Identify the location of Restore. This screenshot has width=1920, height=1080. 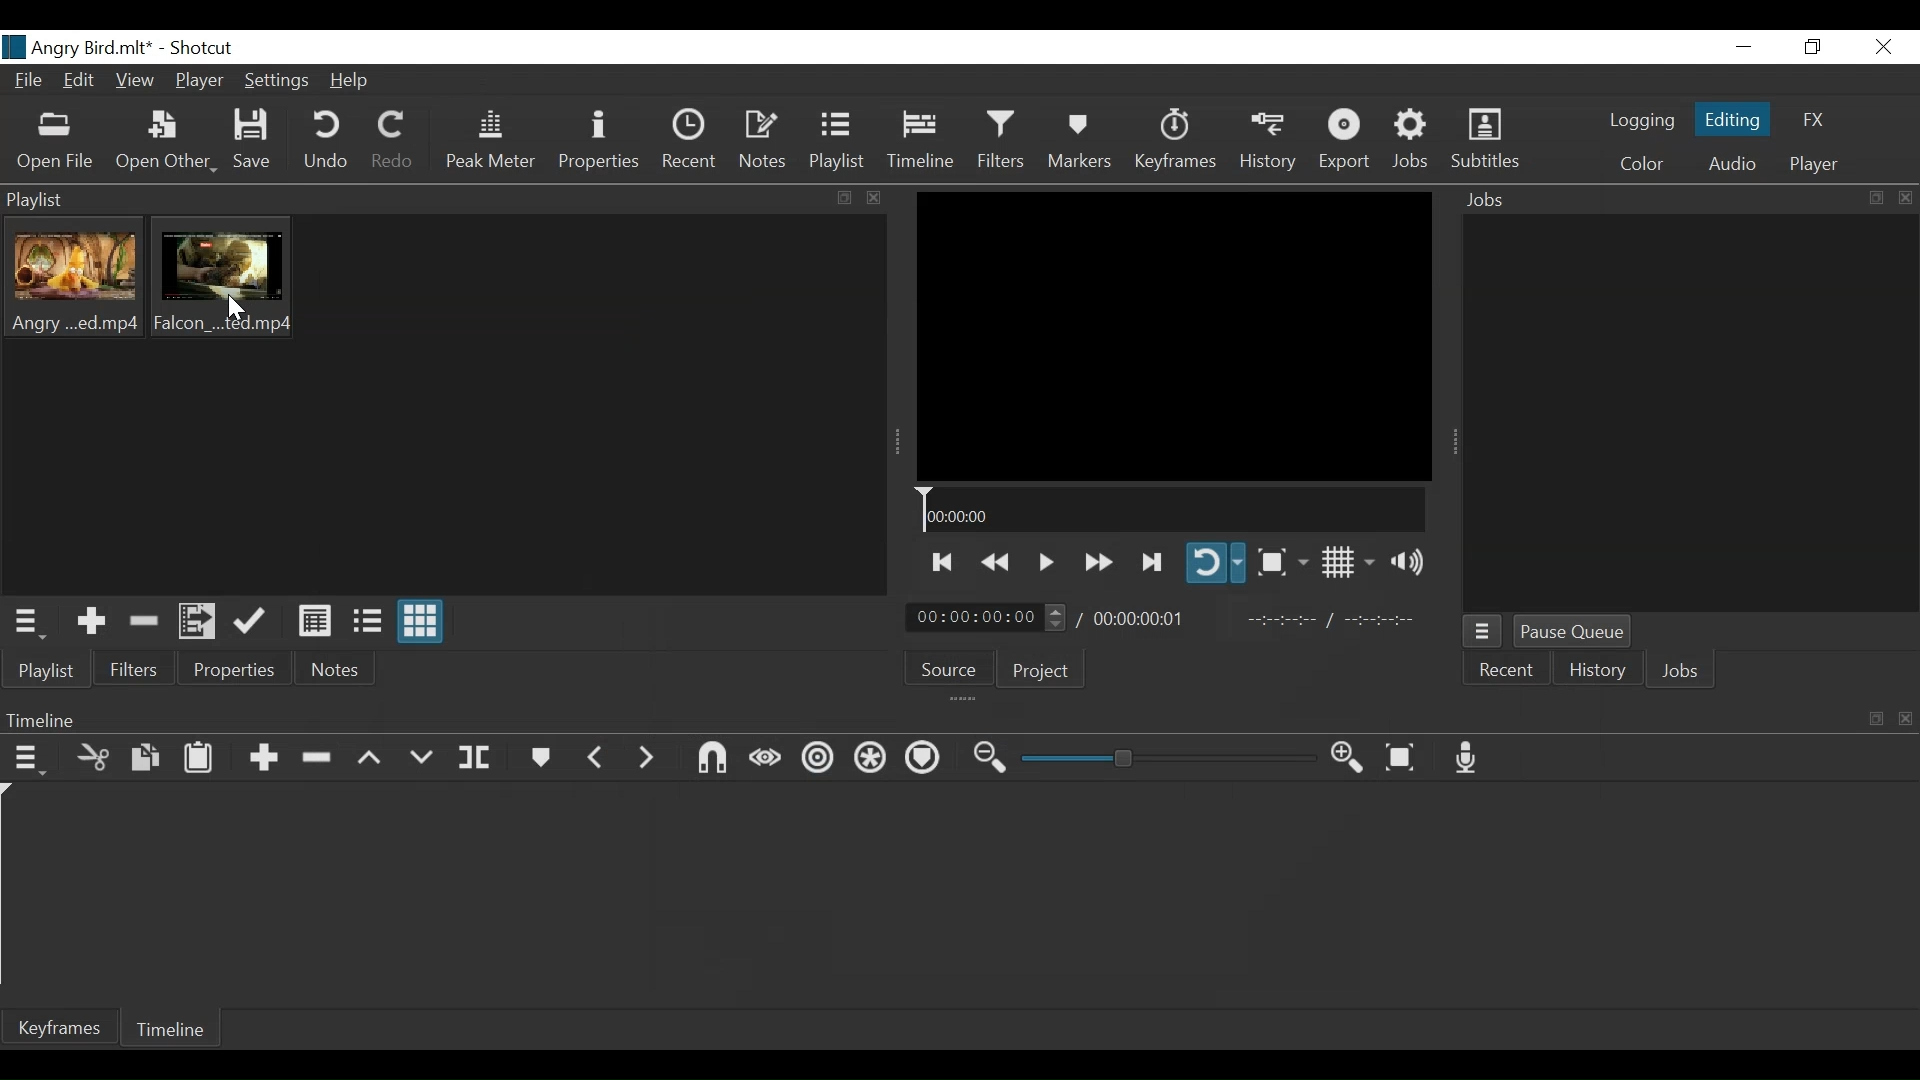
(1813, 48).